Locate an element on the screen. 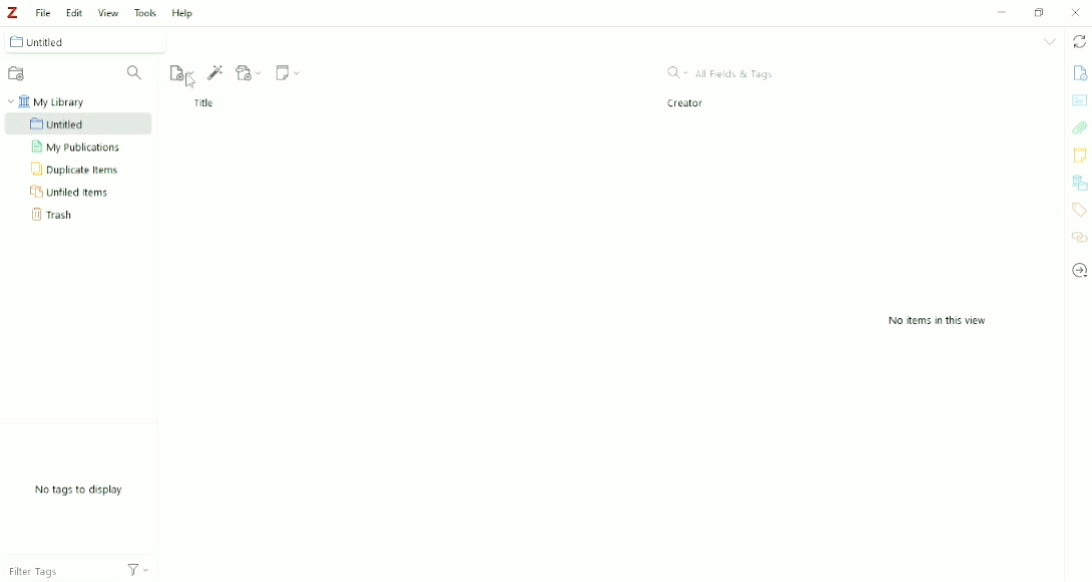  Minimize is located at coordinates (1003, 13).